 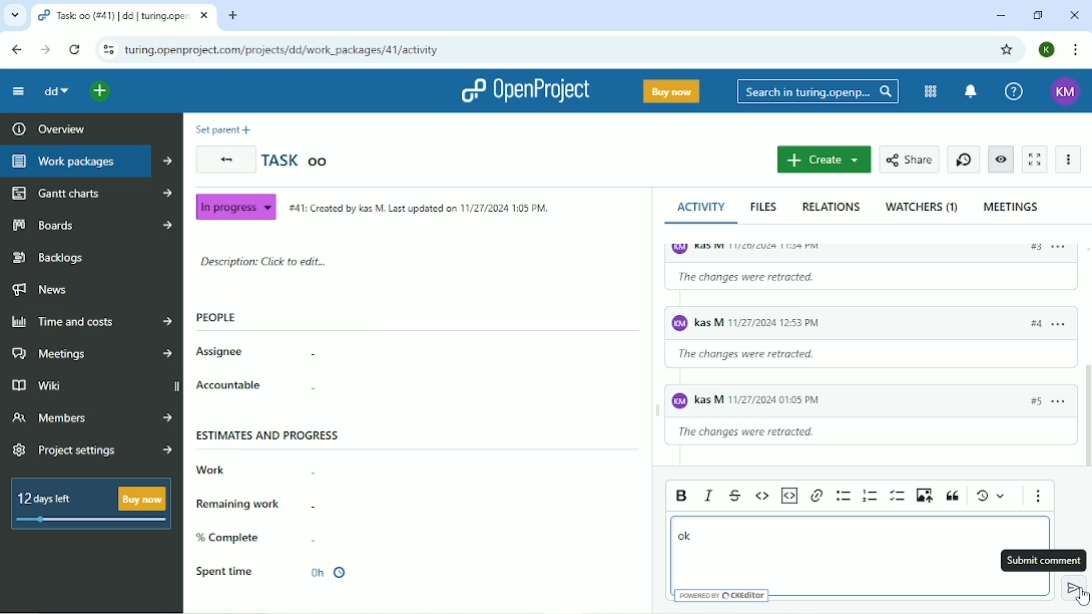 What do you see at coordinates (785, 325) in the screenshot?
I see `KM Kas M 11/26/2024 11:53 PM` at bounding box center [785, 325].